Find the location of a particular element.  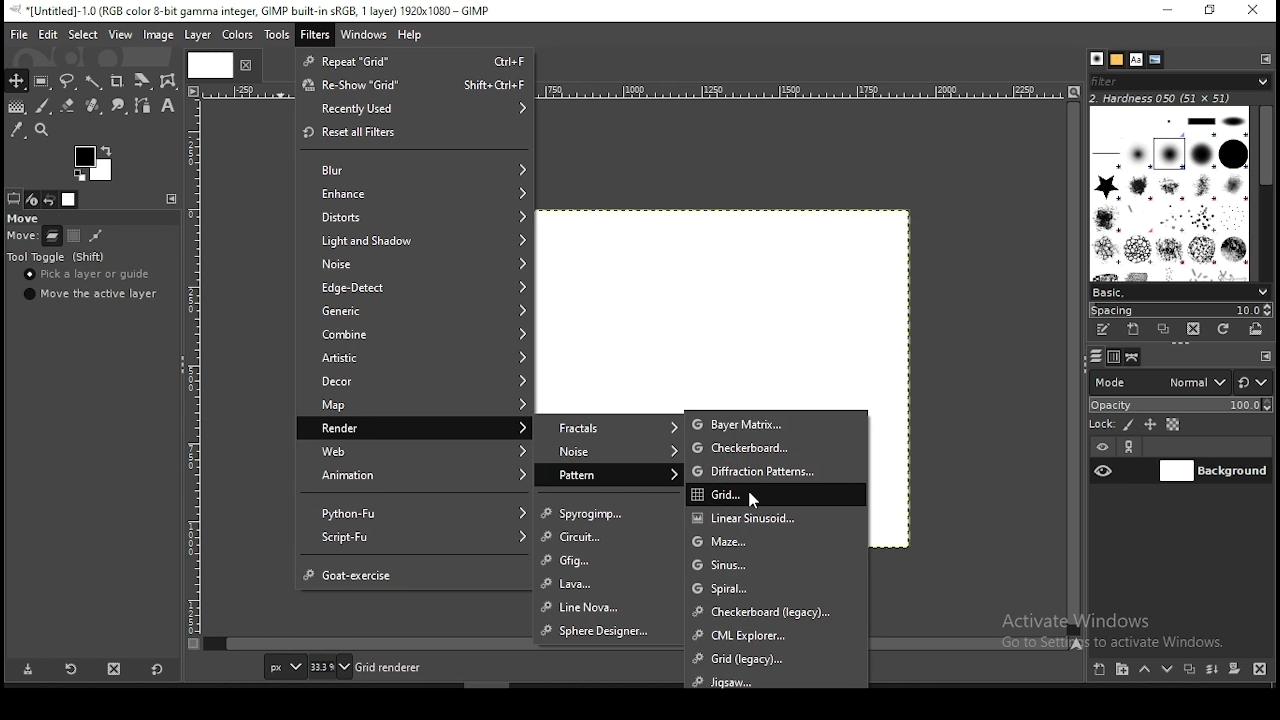

zoom status is located at coordinates (331, 667).